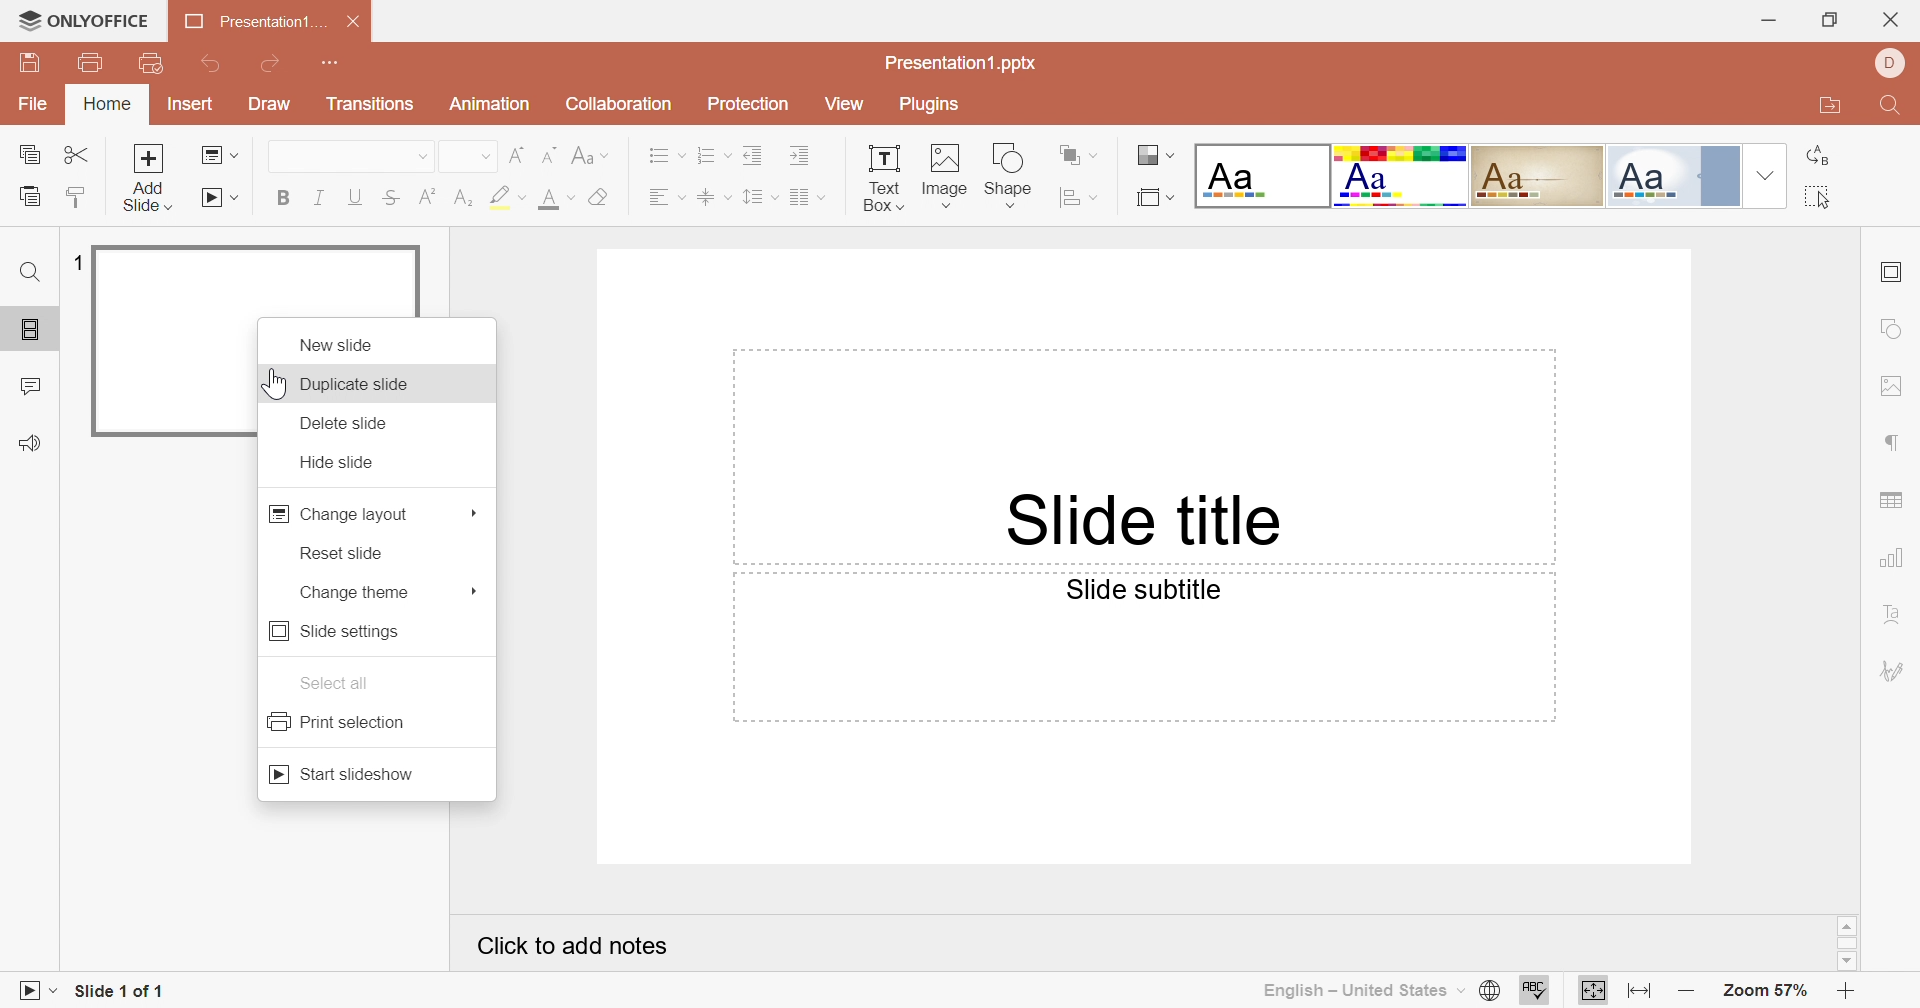 The height and width of the screenshot is (1008, 1920). Describe the element at coordinates (158, 64) in the screenshot. I see `Quick Print` at that location.